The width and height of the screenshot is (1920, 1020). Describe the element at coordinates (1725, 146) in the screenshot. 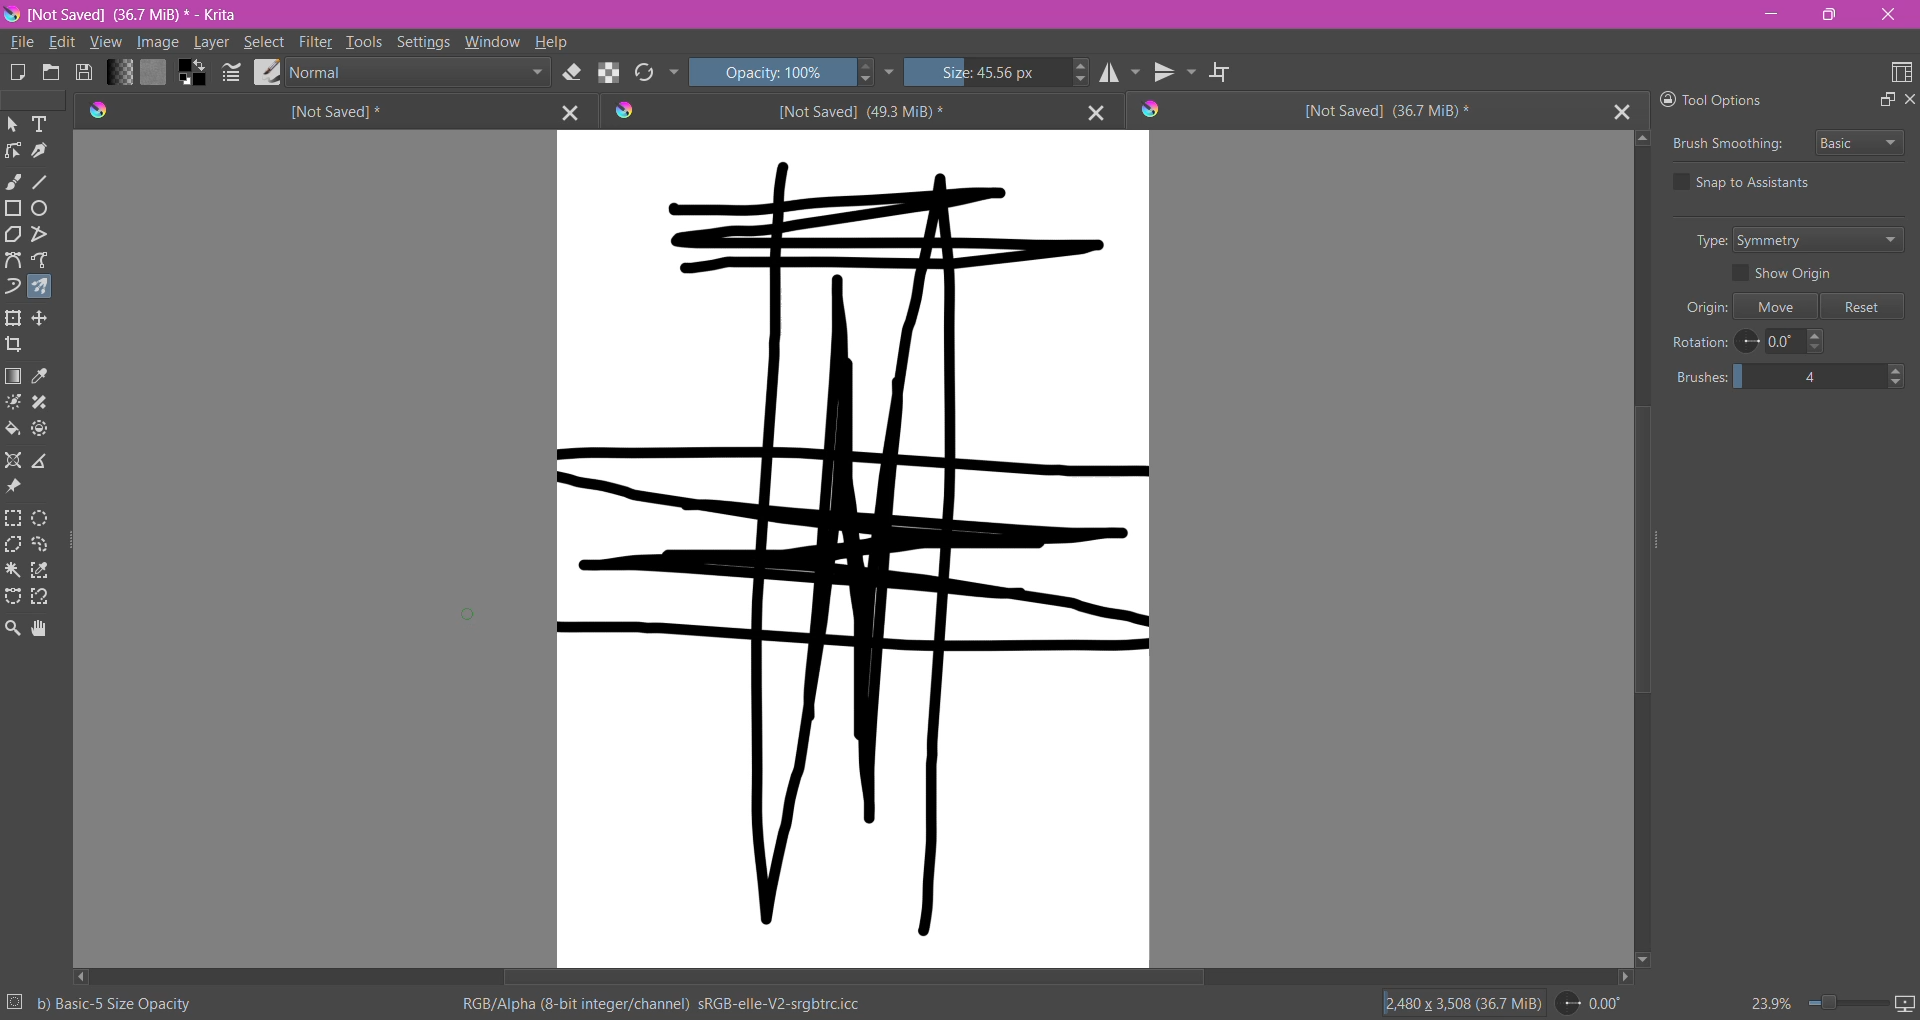

I see `Brush Smoothing` at that location.